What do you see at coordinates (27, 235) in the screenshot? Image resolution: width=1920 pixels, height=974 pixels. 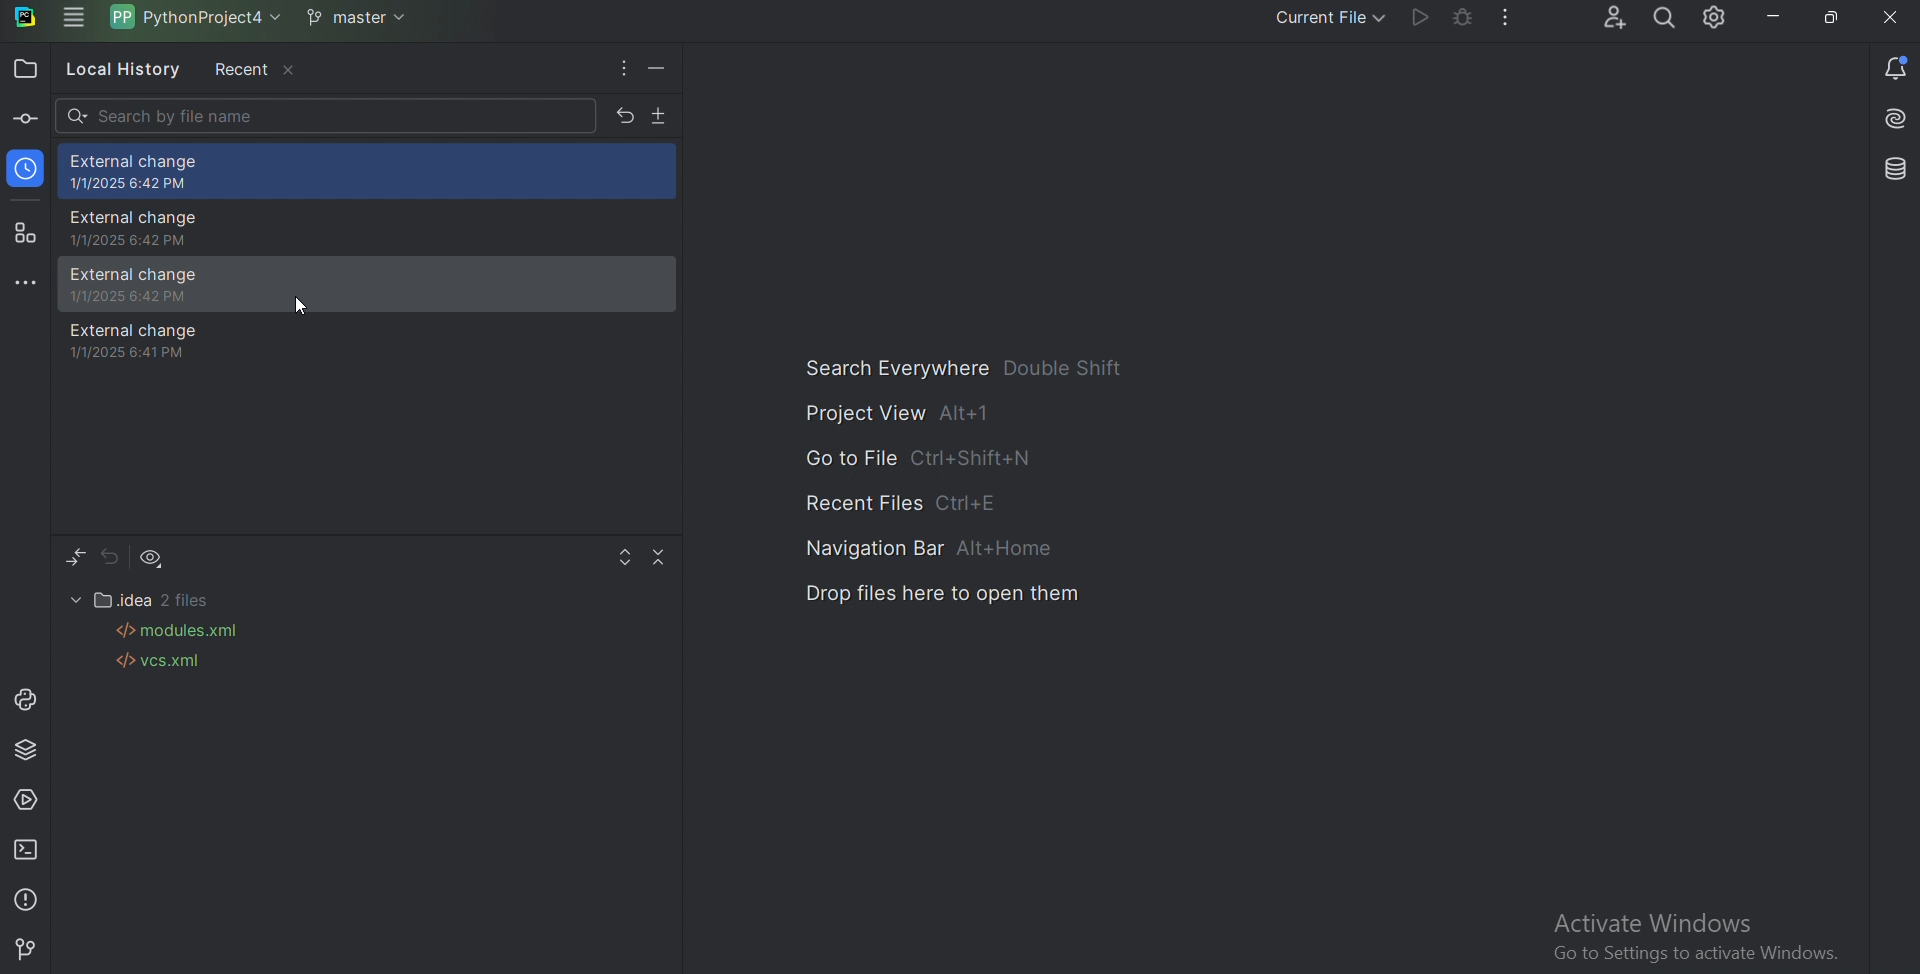 I see `Structure` at bounding box center [27, 235].